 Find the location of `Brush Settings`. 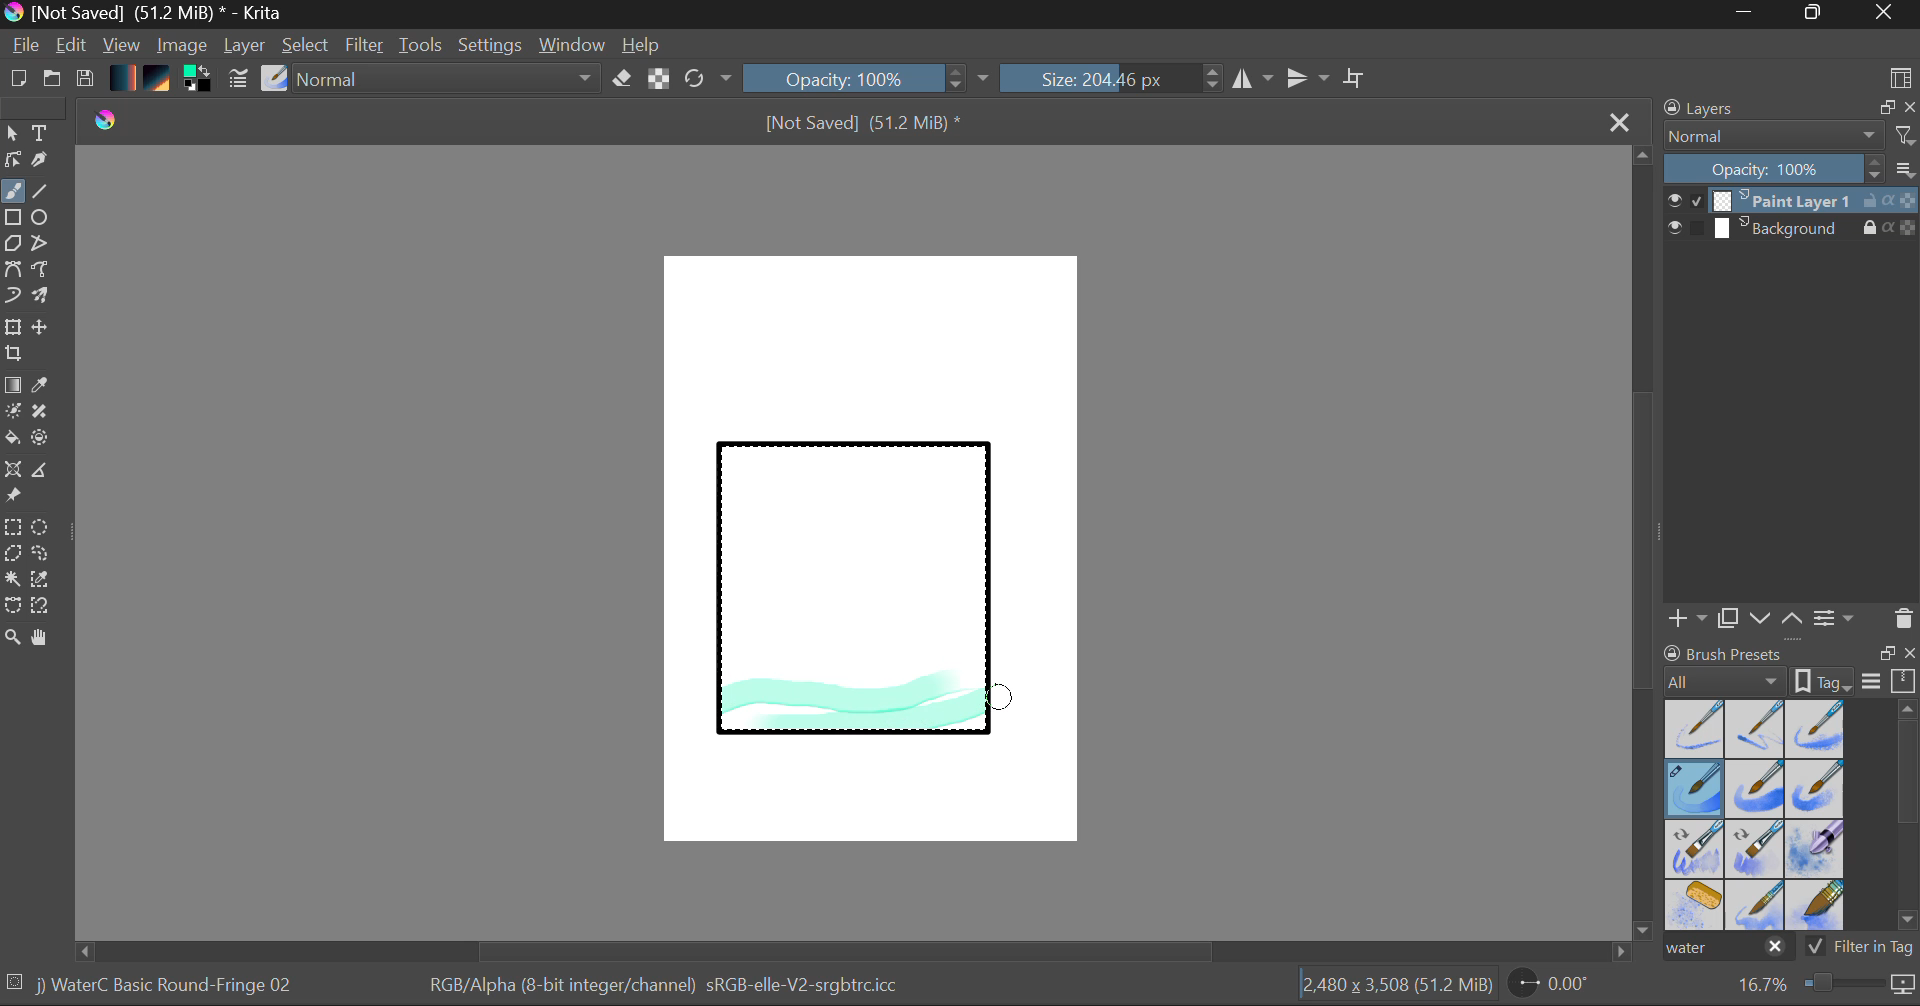

Brush Settings is located at coordinates (236, 80).